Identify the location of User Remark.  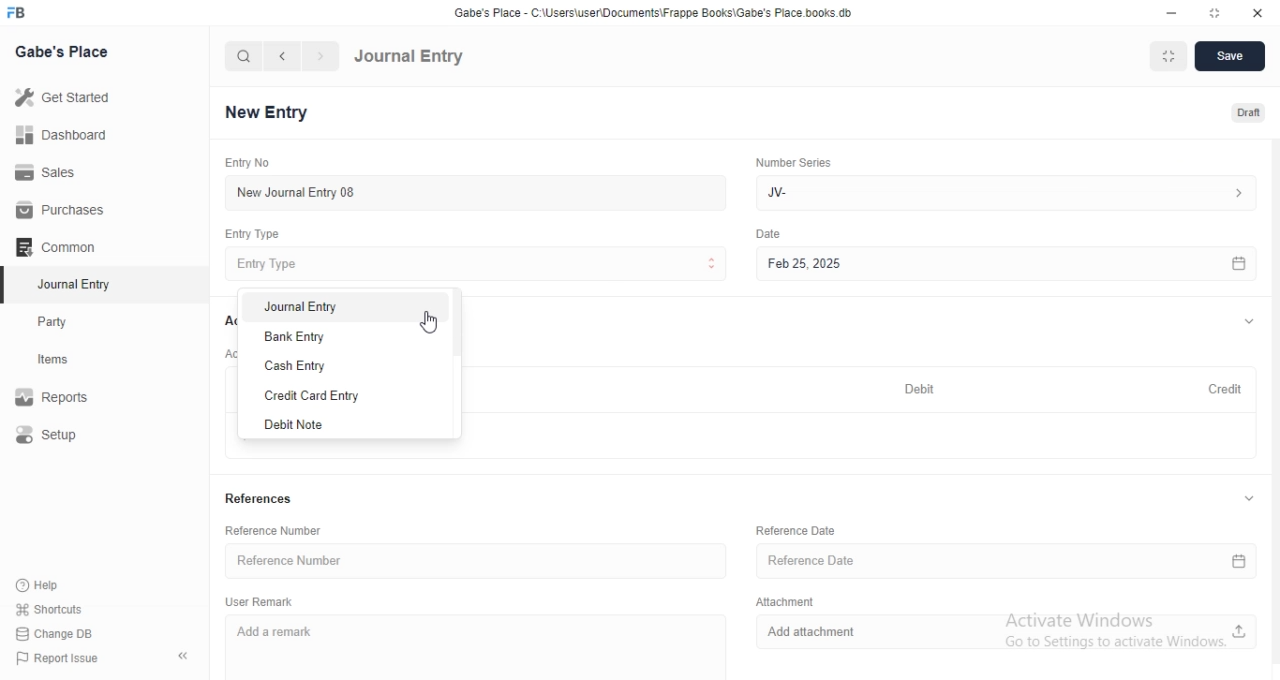
(261, 602).